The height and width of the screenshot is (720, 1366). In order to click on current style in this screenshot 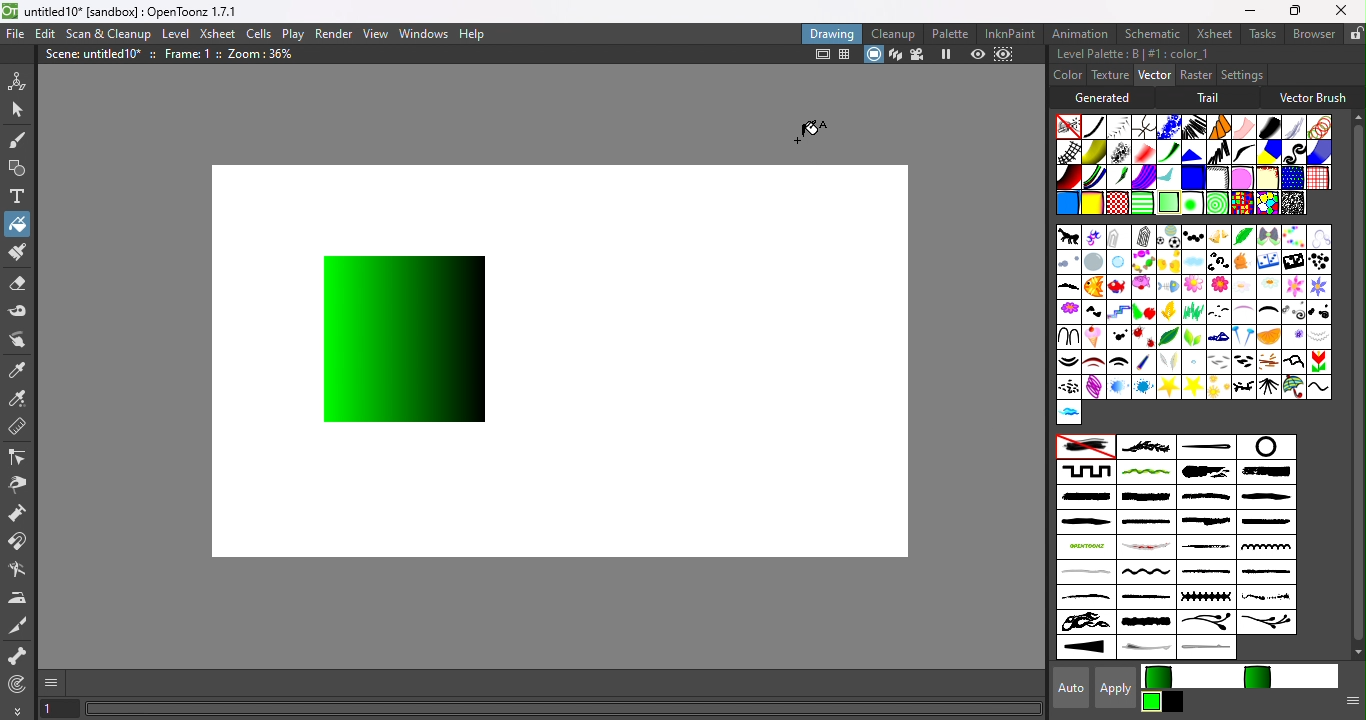, I will do `click(1190, 677)`.